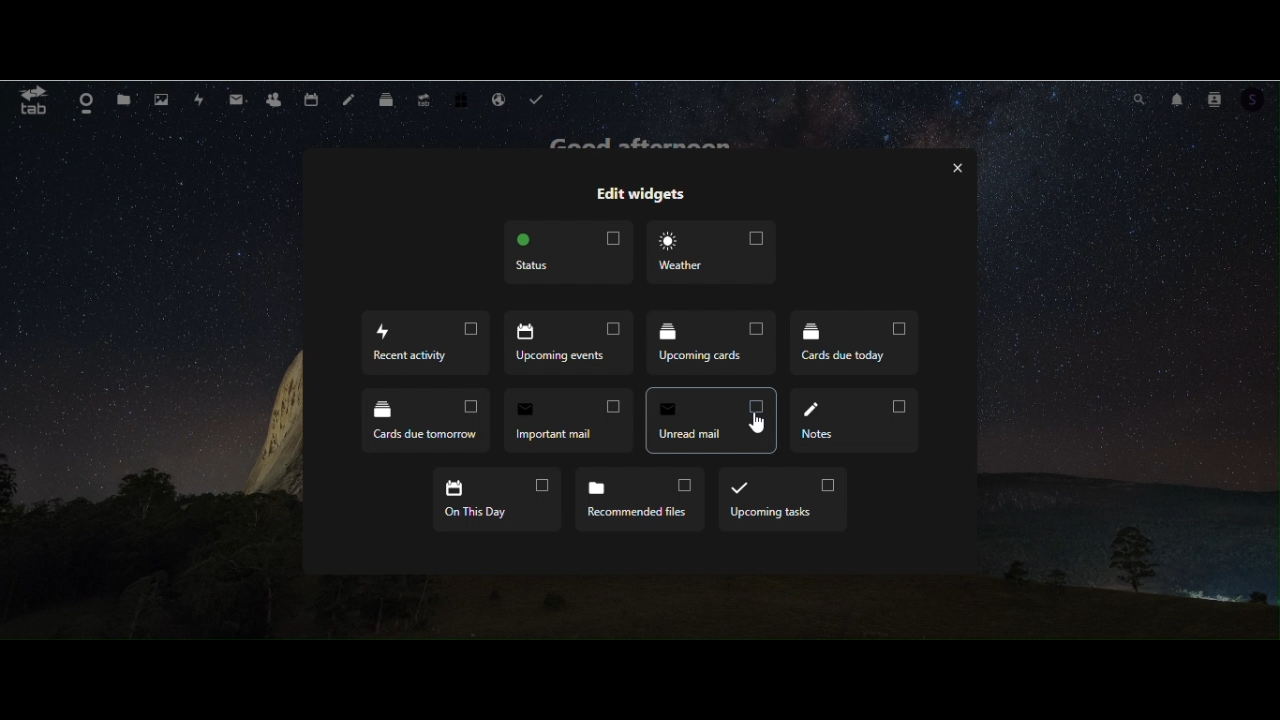 The width and height of the screenshot is (1280, 720). I want to click on unread email, so click(712, 419).